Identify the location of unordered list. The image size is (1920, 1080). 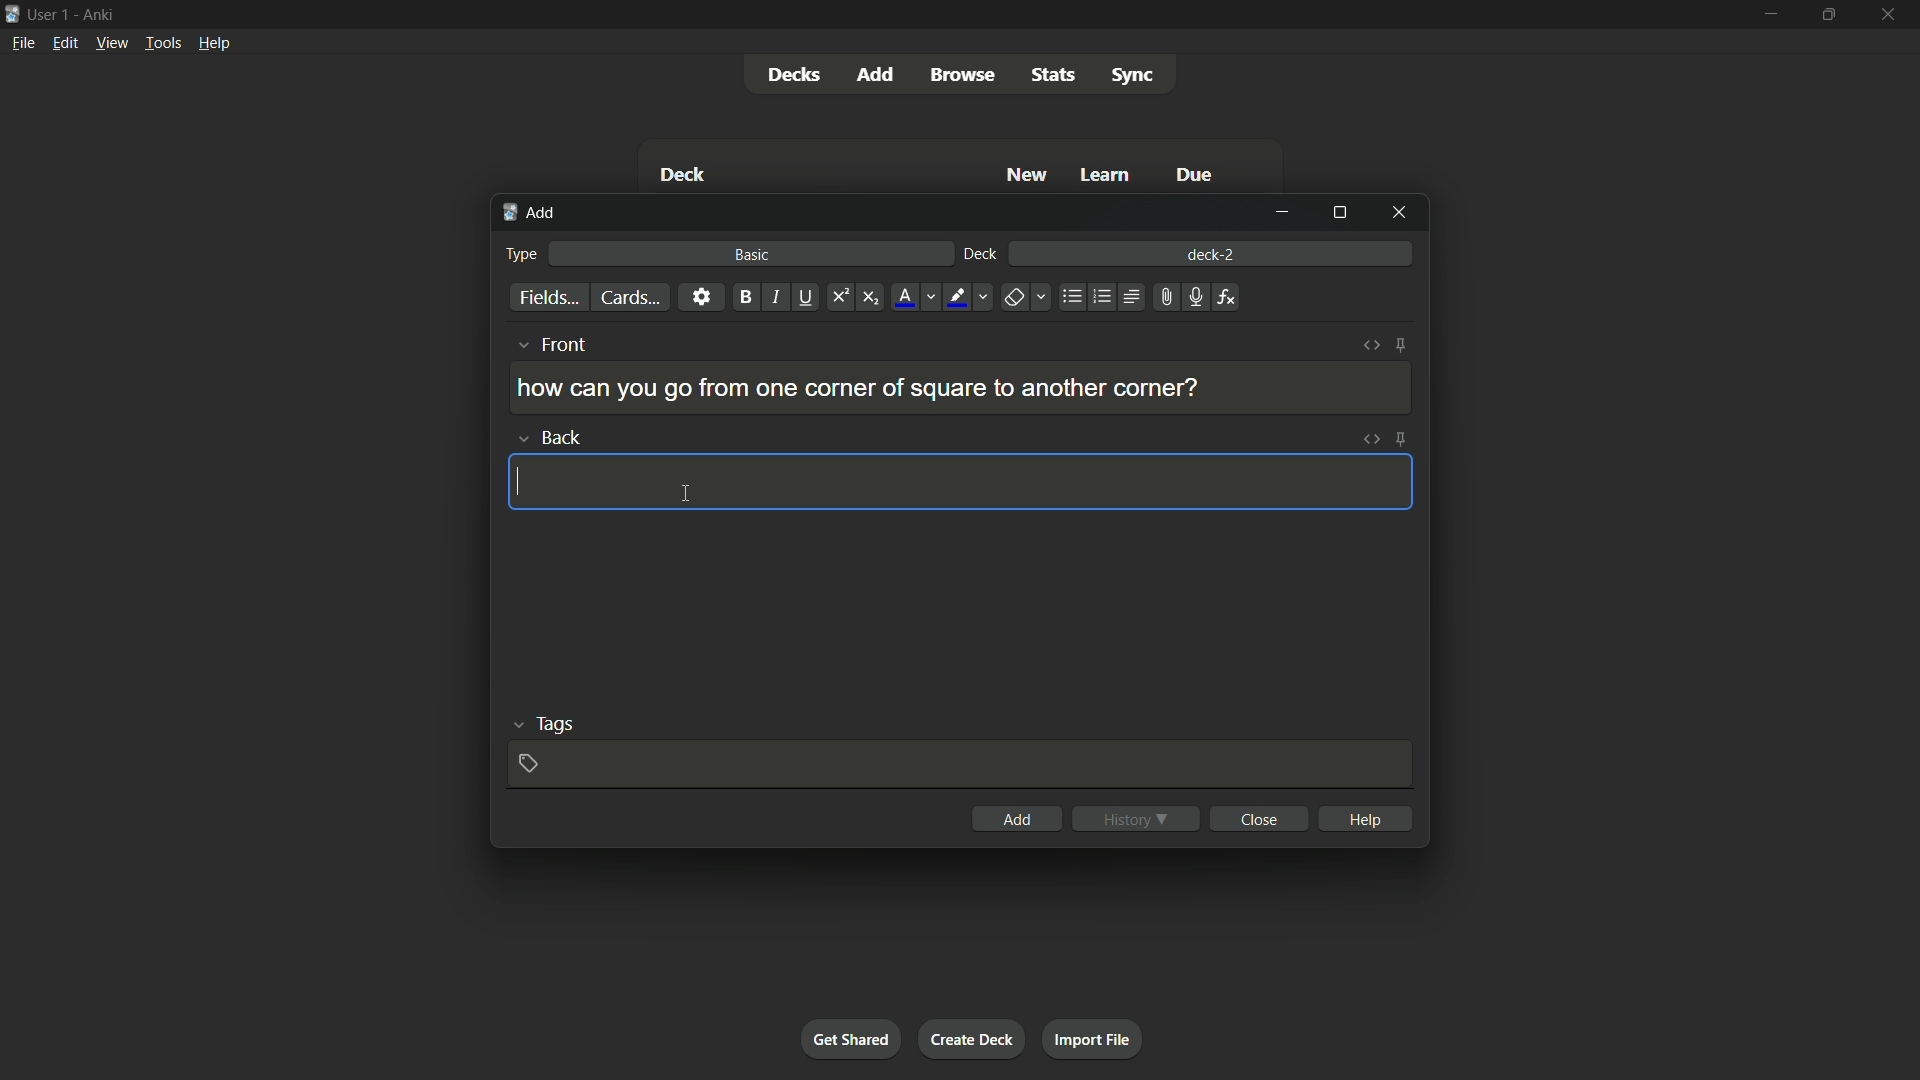
(1070, 297).